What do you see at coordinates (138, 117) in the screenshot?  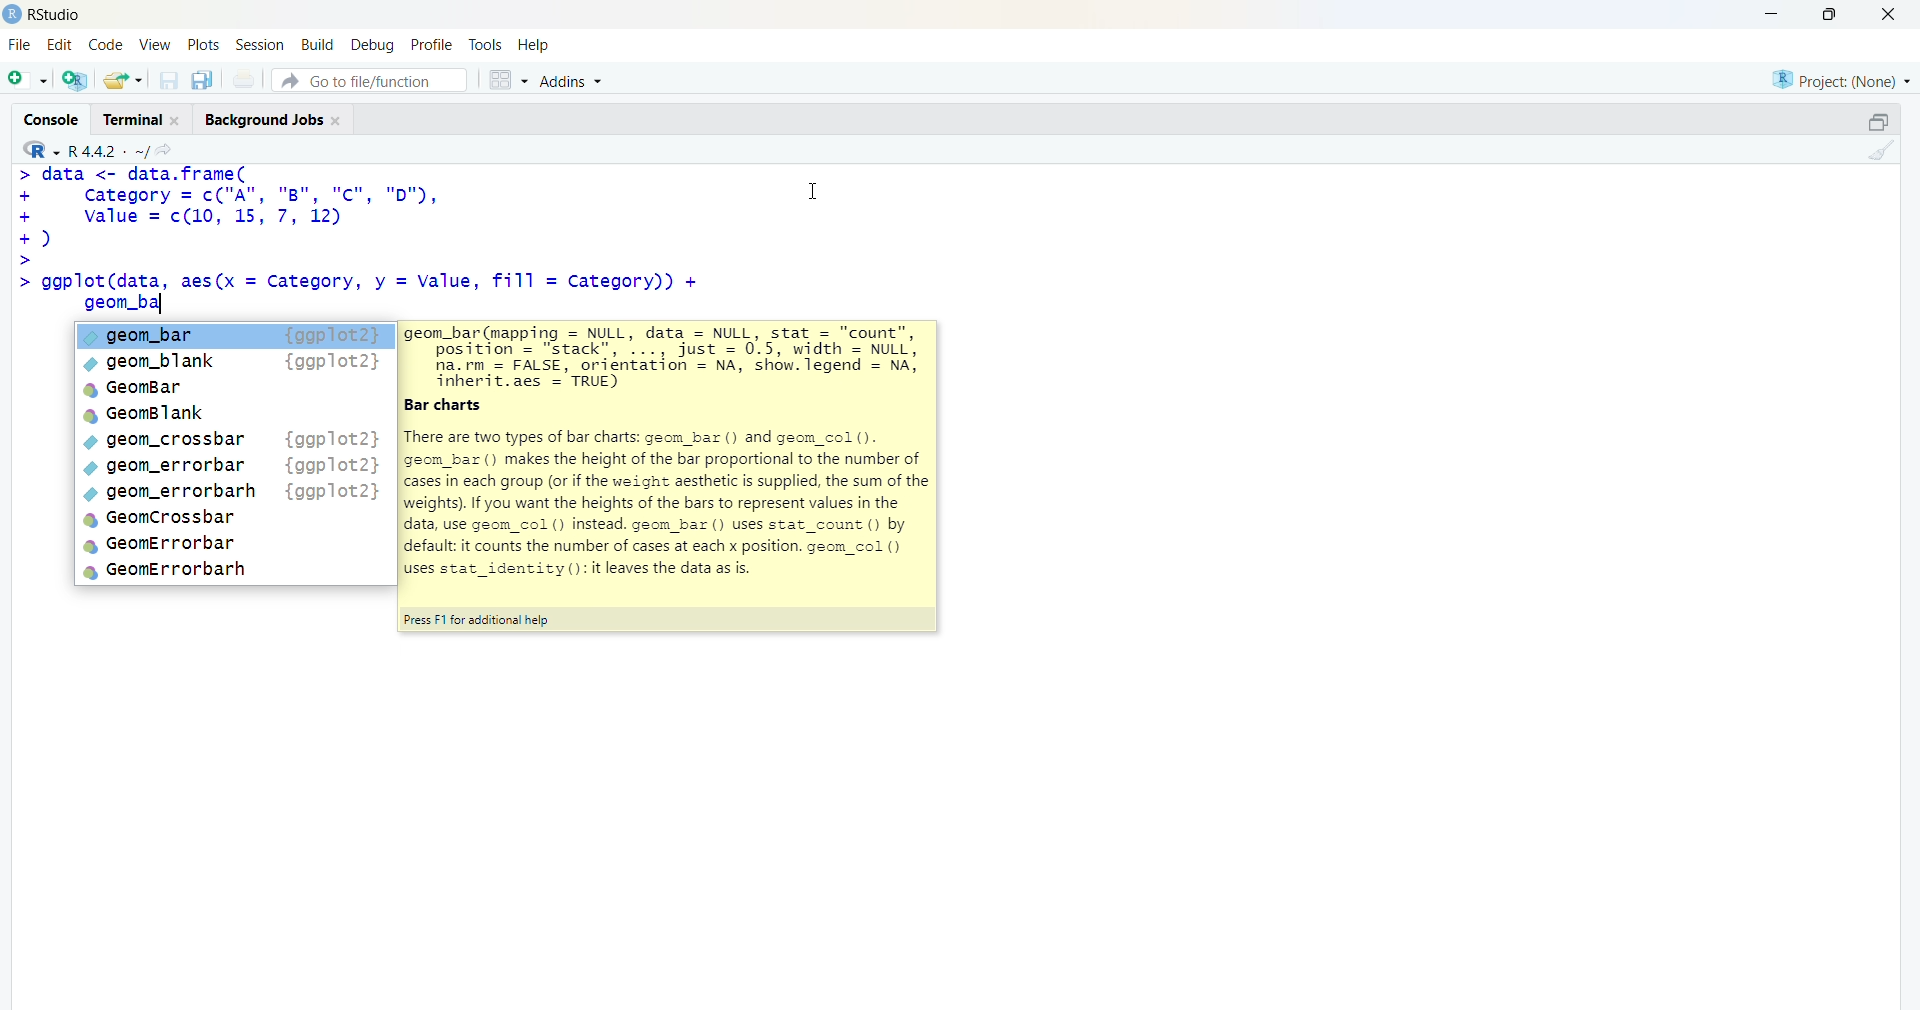 I see `Terminal` at bounding box center [138, 117].